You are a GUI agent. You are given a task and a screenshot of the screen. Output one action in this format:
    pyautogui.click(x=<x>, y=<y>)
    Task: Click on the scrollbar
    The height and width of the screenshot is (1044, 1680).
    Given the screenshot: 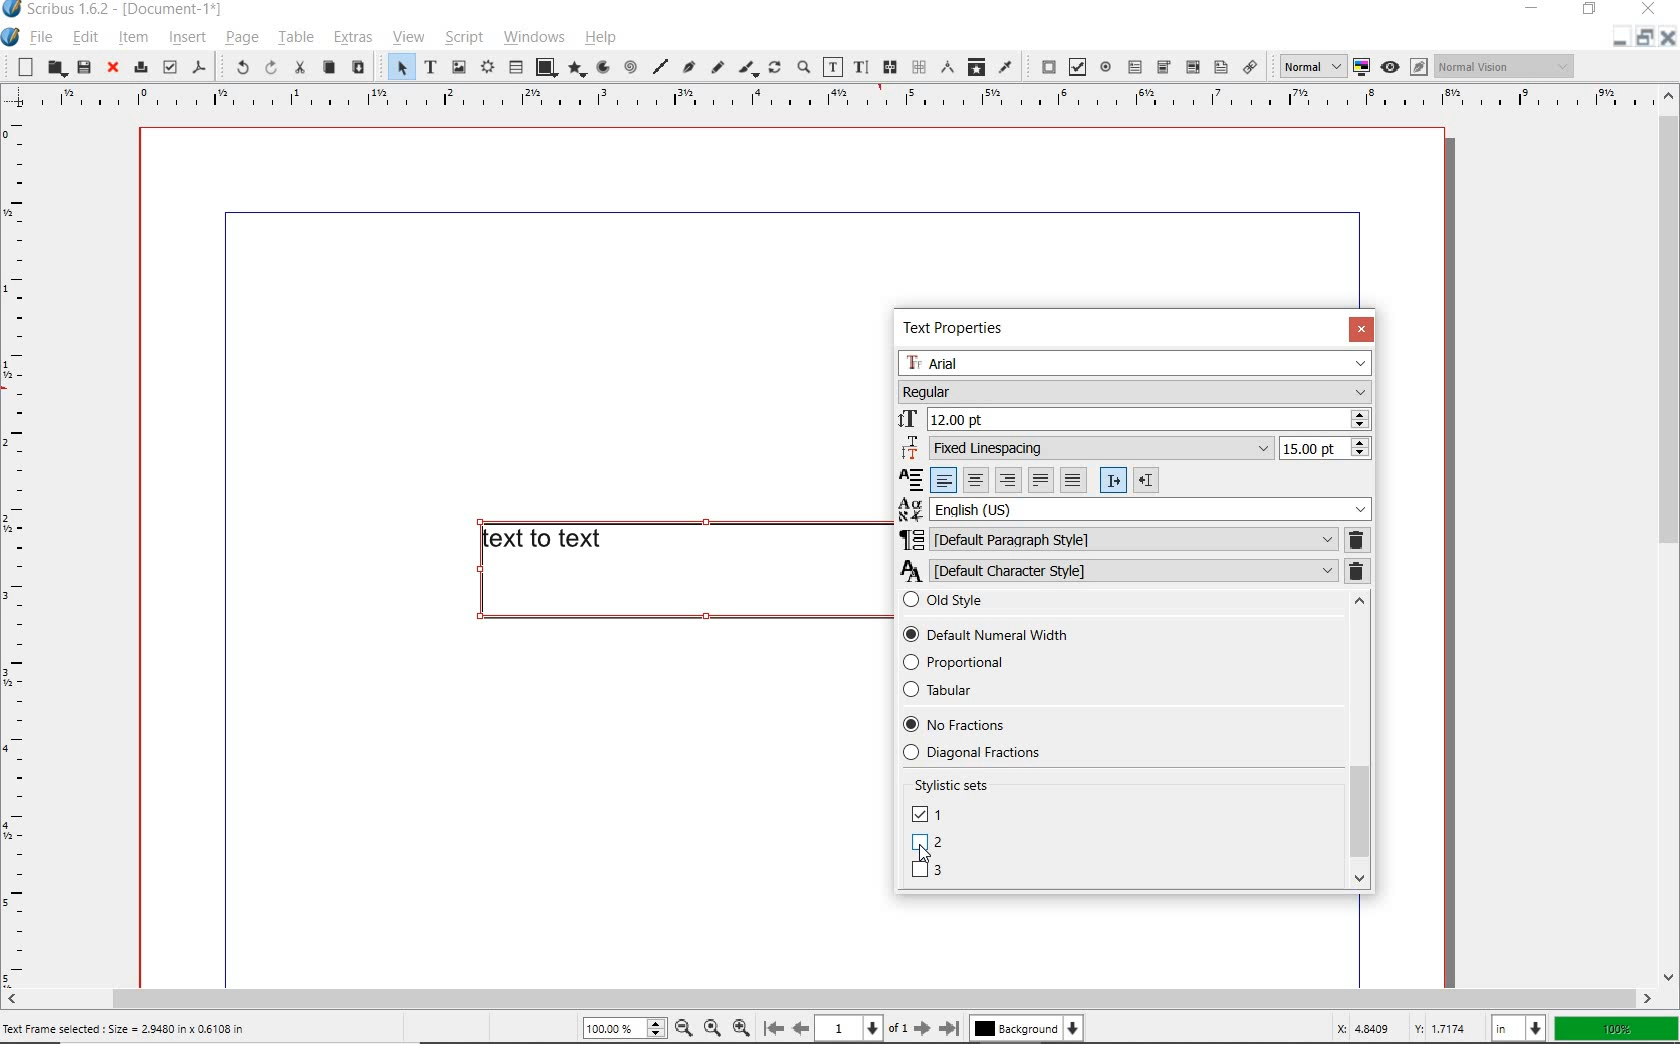 What is the action you would take?
    pyautogui.click(x=1668, y=535)
    